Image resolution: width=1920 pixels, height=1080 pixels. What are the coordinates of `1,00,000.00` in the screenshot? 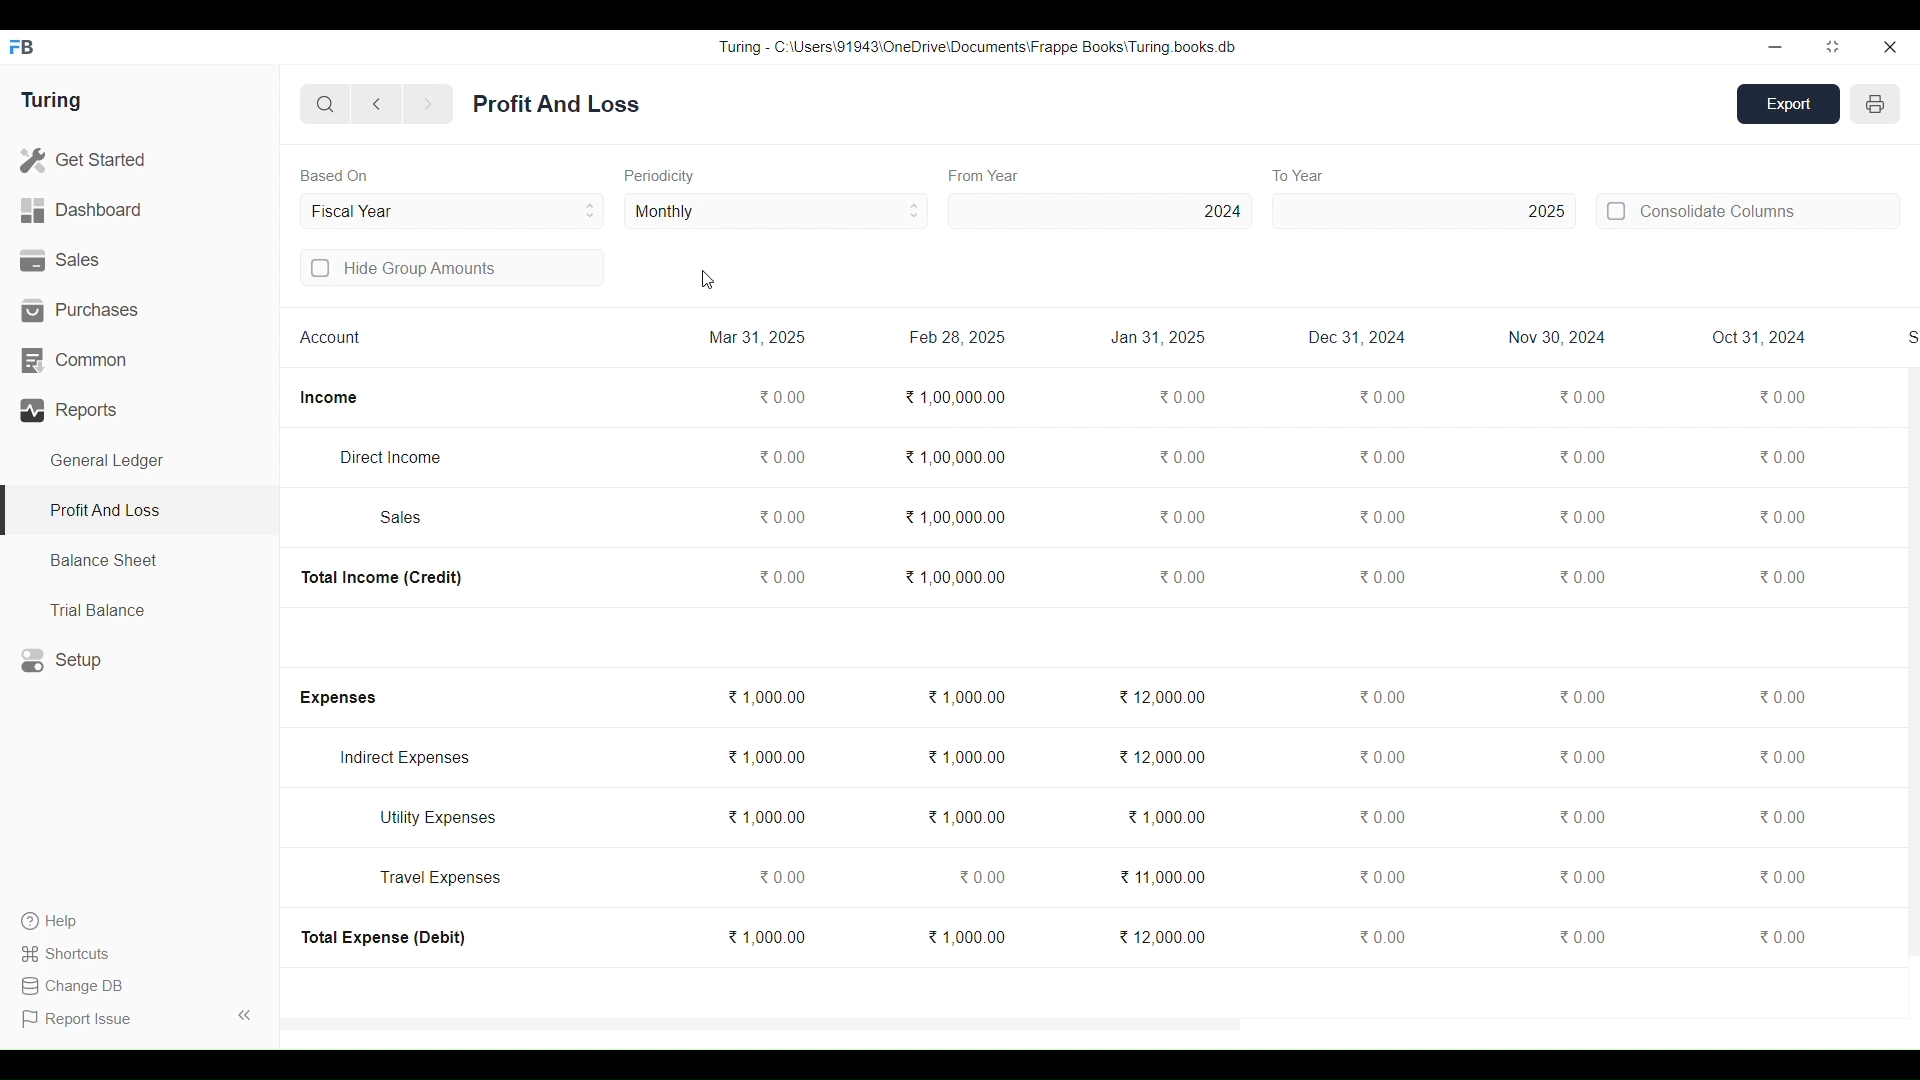 It's located at (953, 456).